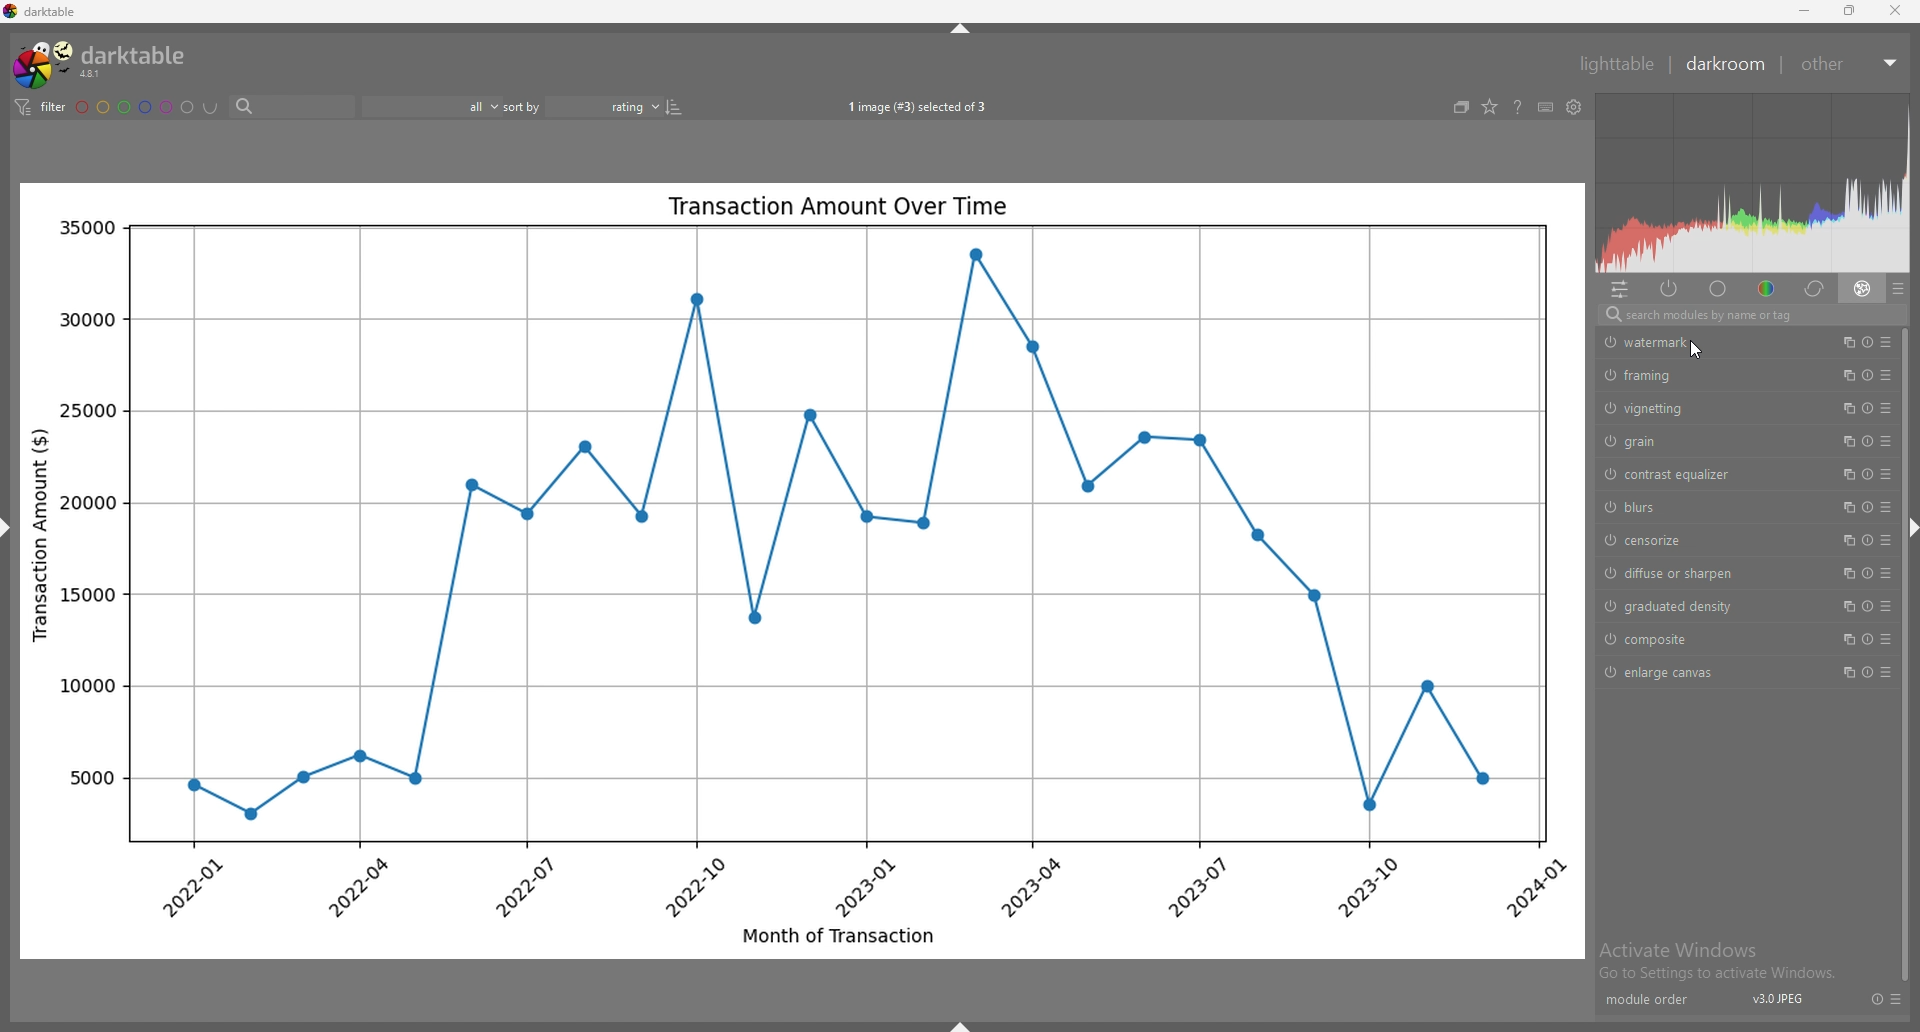  What do you see at coordinates (1705, 441) in the screenshot?
I see `grain` at bounding box center [1705, 441].